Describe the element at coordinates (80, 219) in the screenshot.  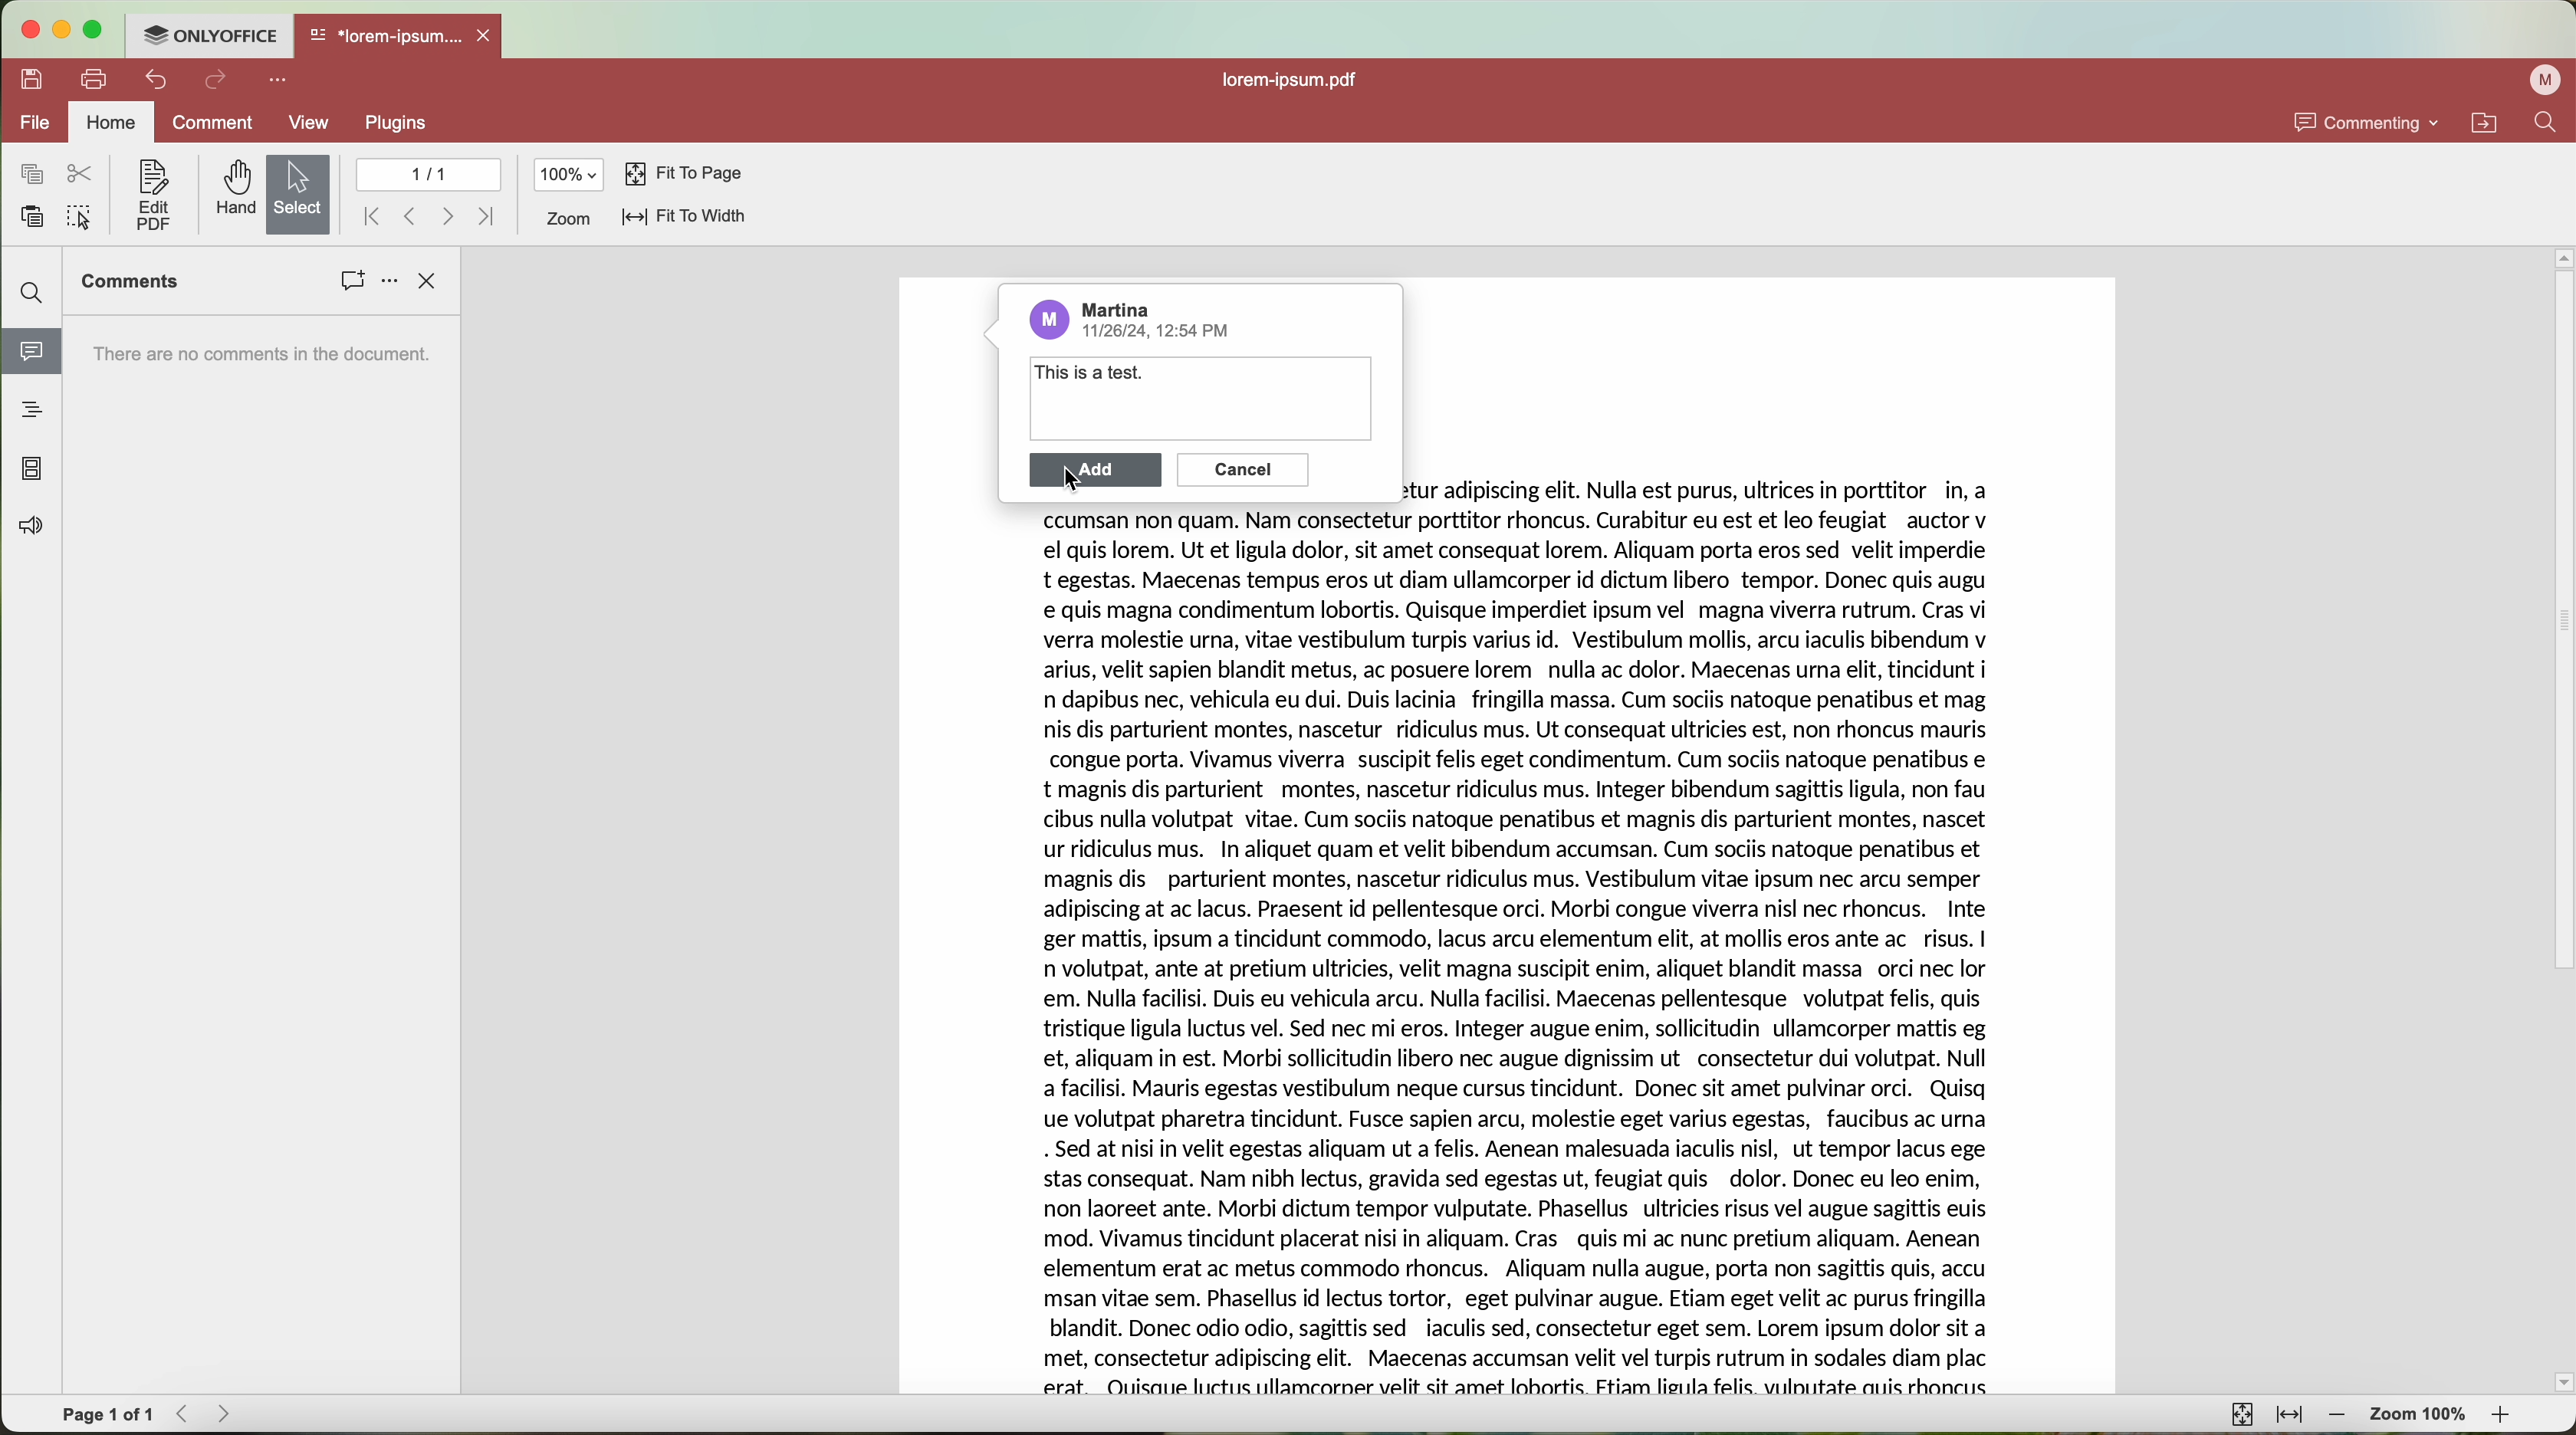
I see `select all` at that location.